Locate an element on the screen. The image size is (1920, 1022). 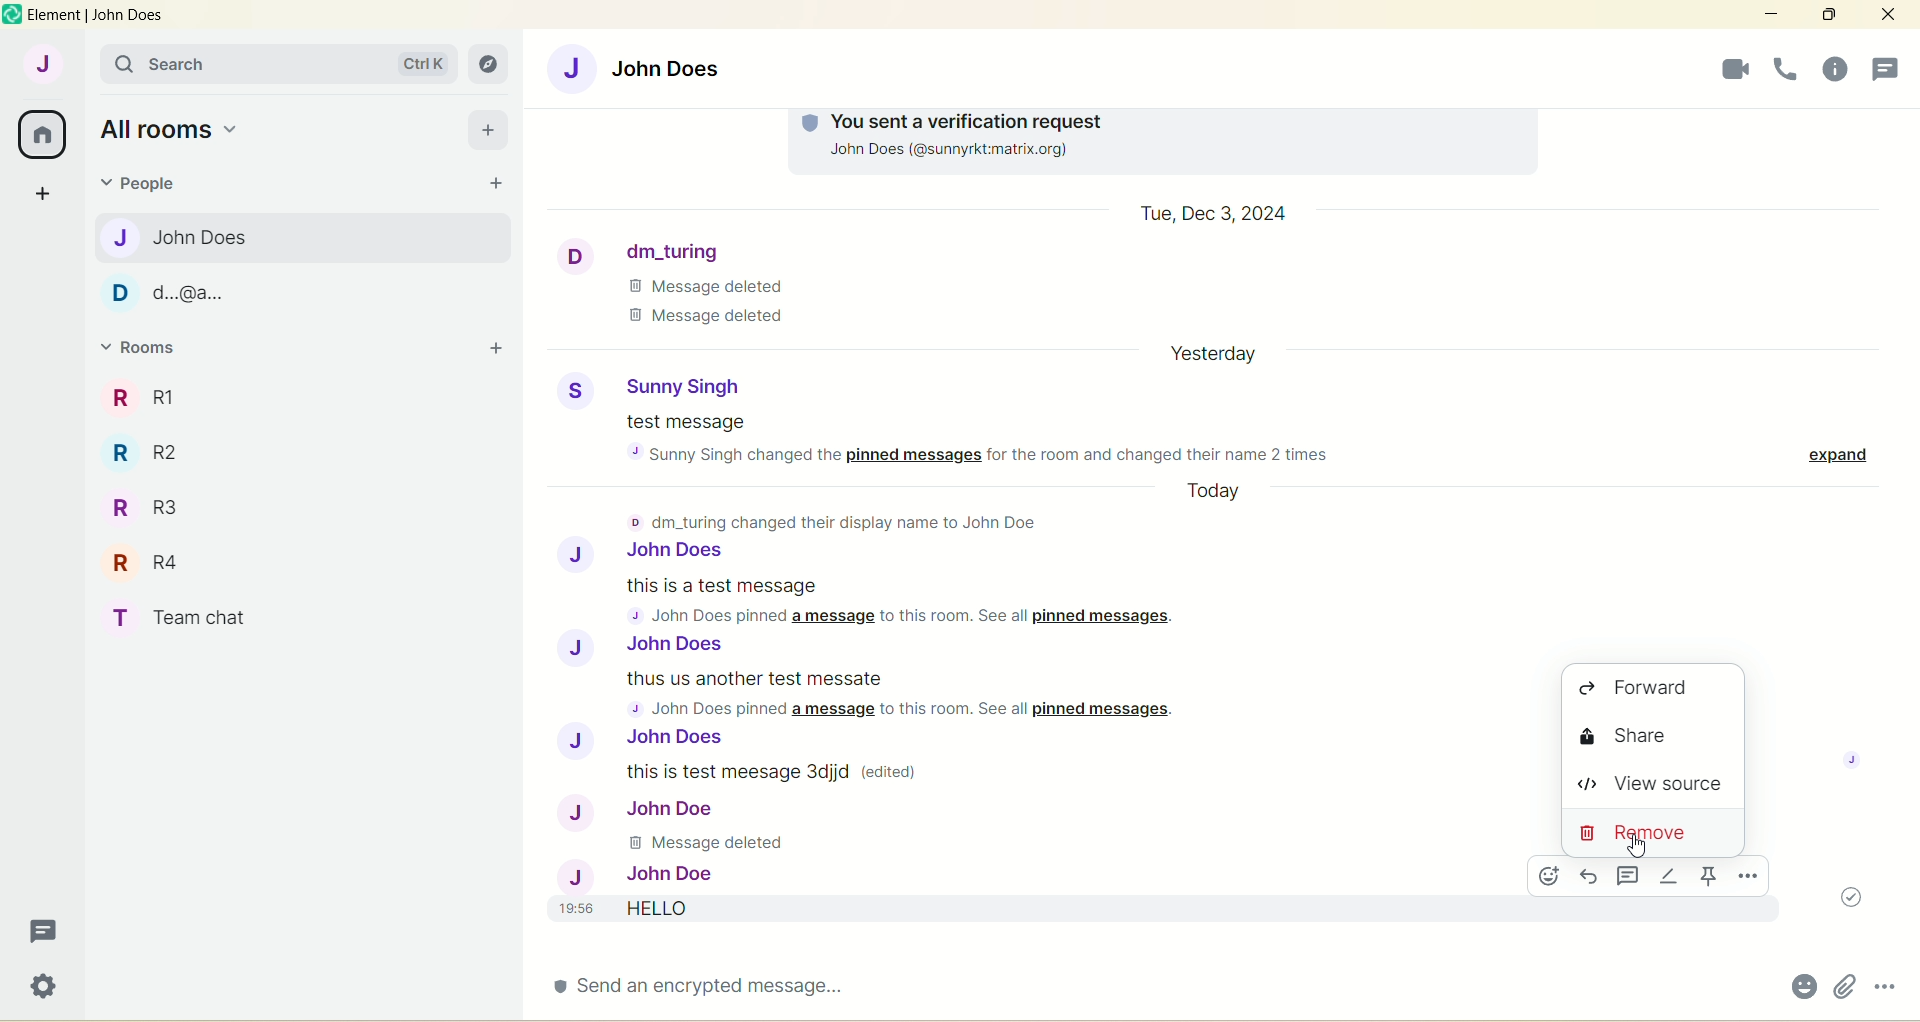
people is located at coordinates (1888, 67).